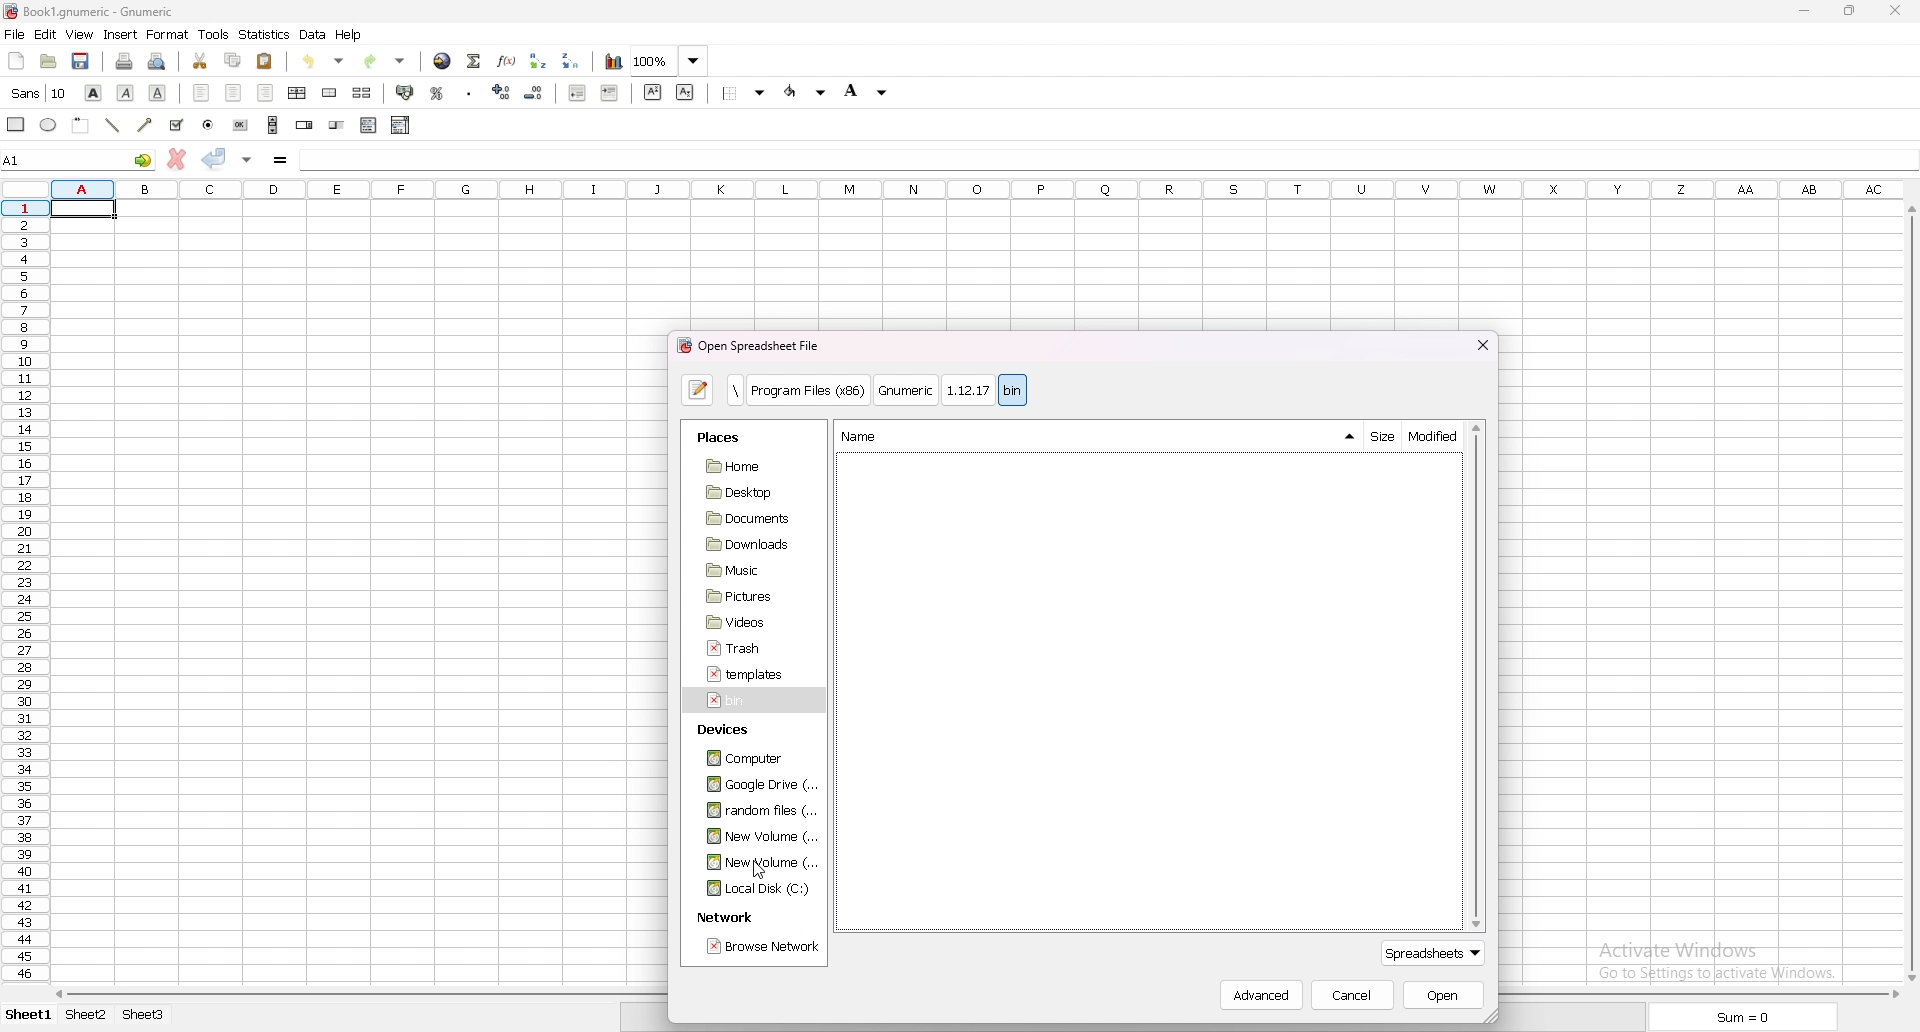 The image size is (1920, 1032). What do you see at coordinates (160, 62) in the screenshot?
I see `print preview` at bounding box center [160, 62].